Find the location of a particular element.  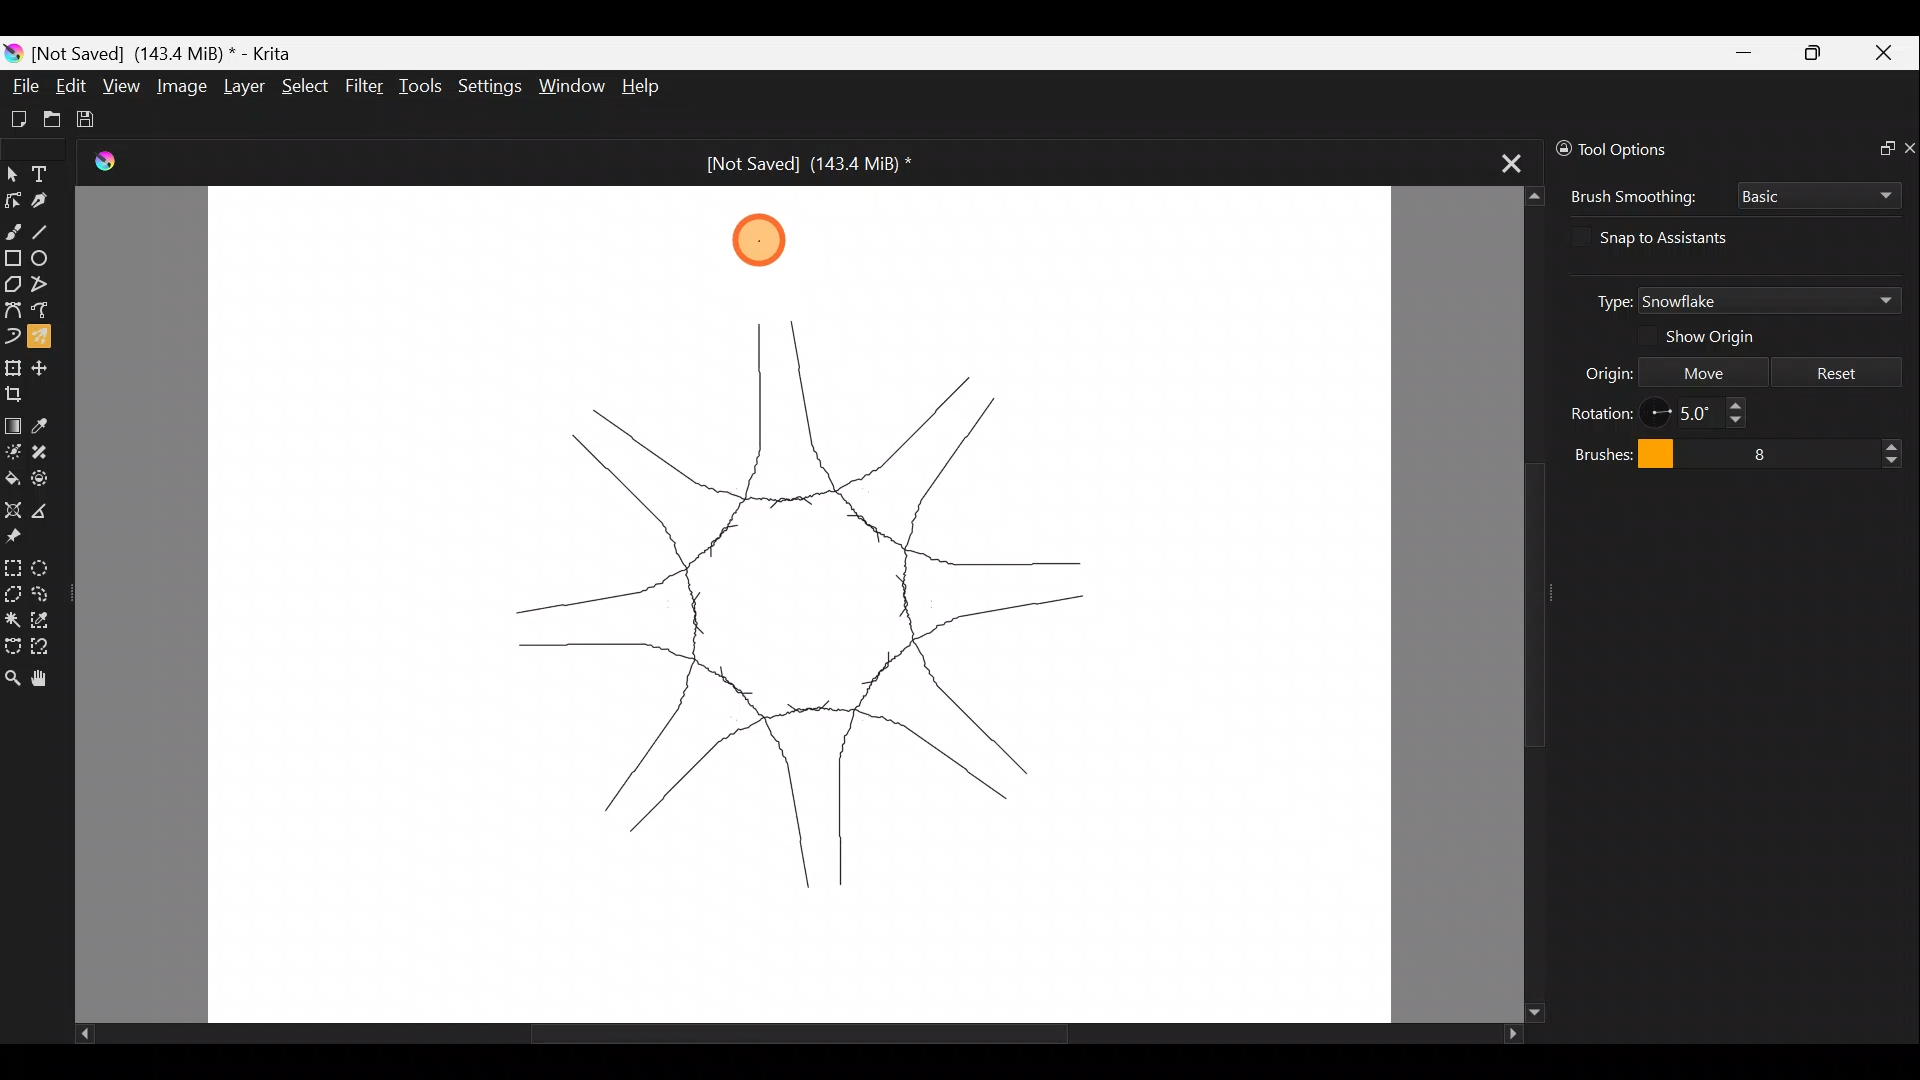

File is located at coordinates (19, 89).